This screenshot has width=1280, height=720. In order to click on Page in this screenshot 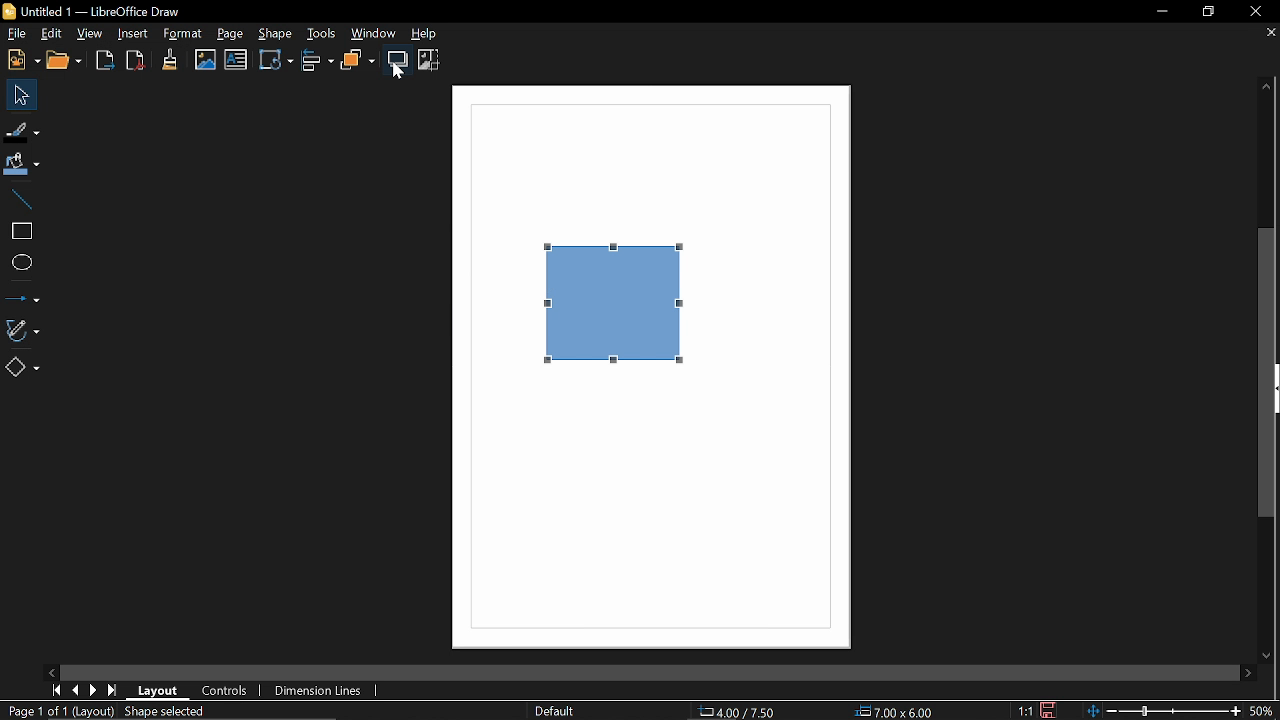, I will do `click(230, 34)`.